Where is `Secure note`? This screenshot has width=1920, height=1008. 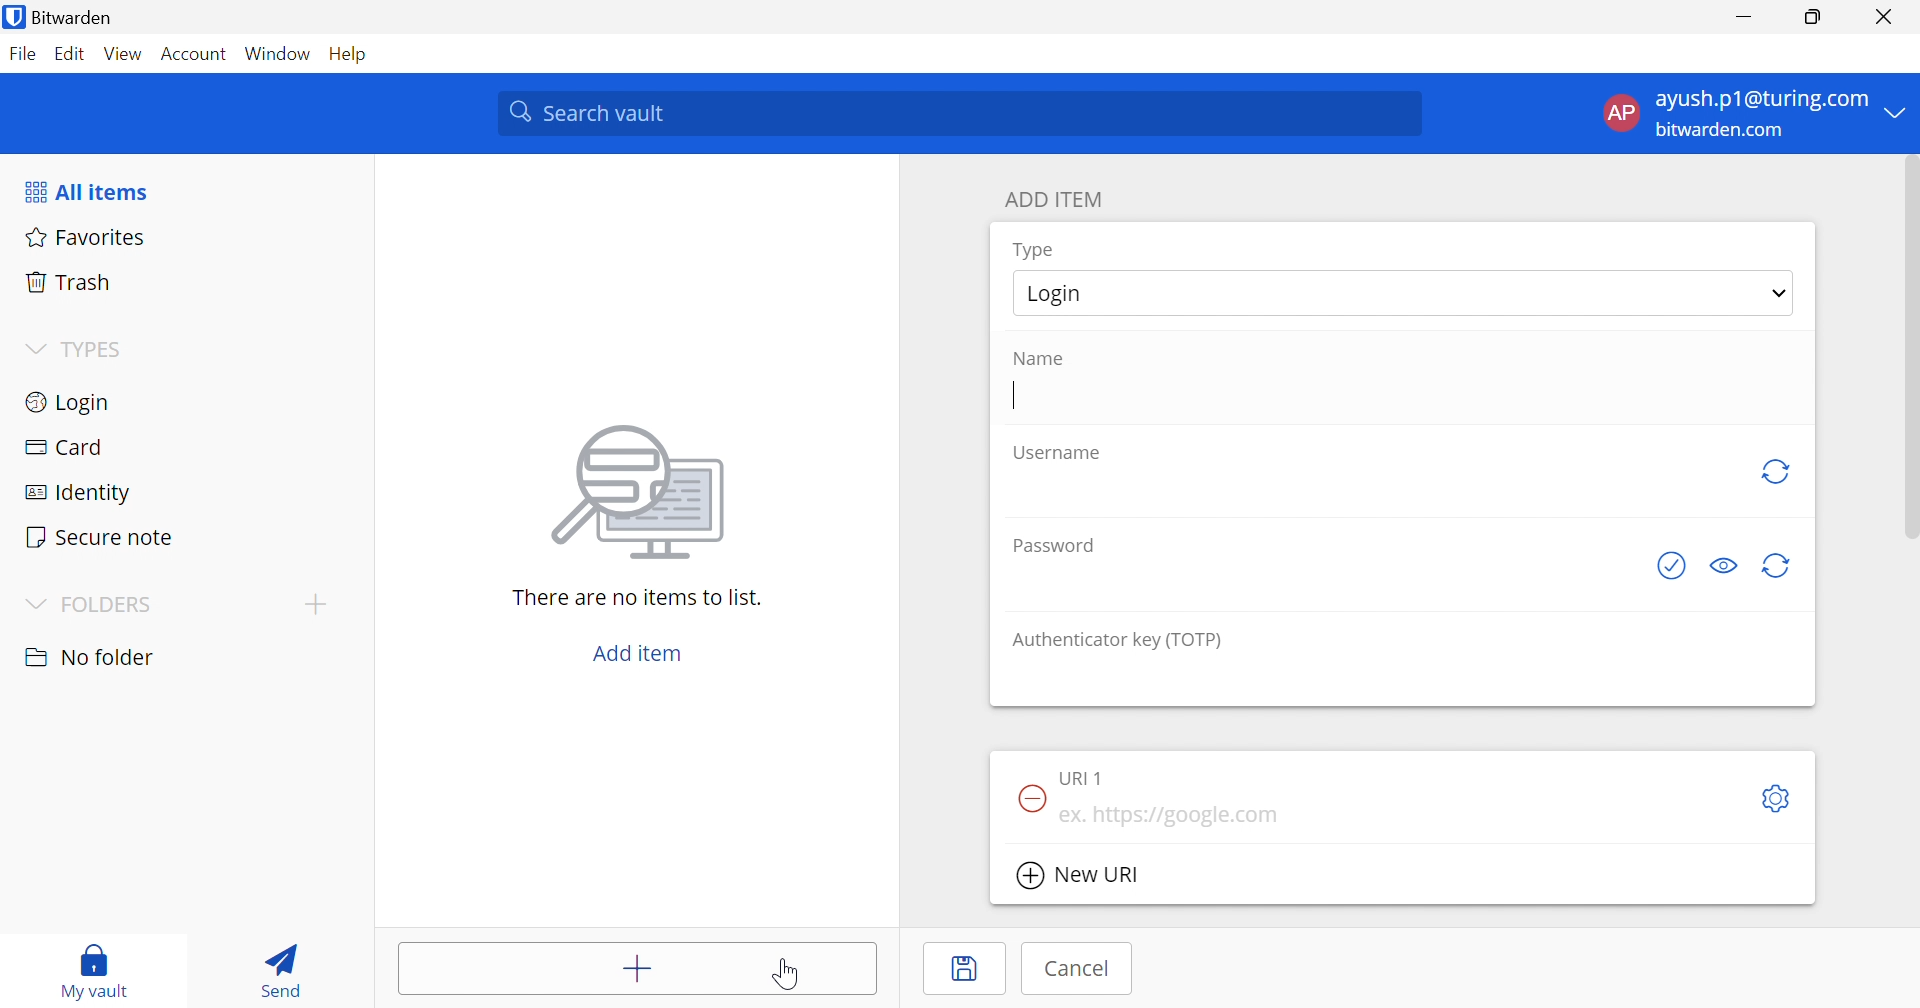 Secure note is located at coordinates (98, 539).